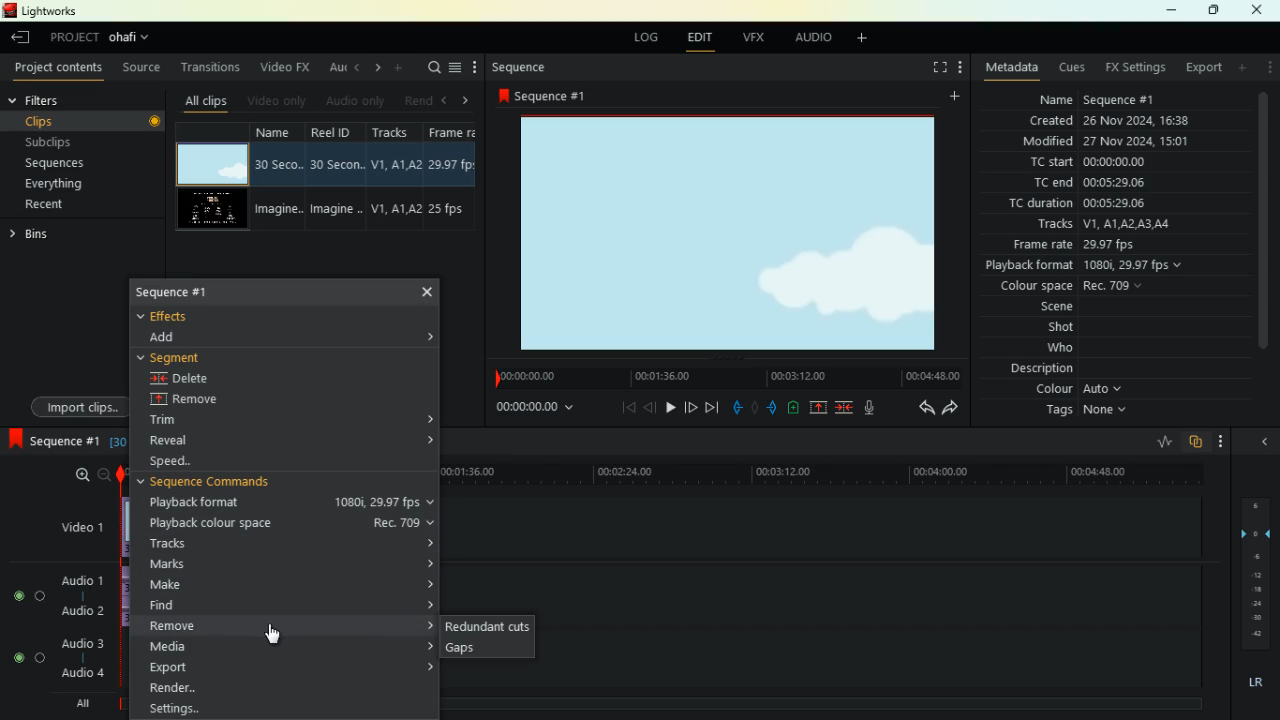 This screenshot has height=720, width=1280. I want to click on redundant cuts, so click(489, 625).